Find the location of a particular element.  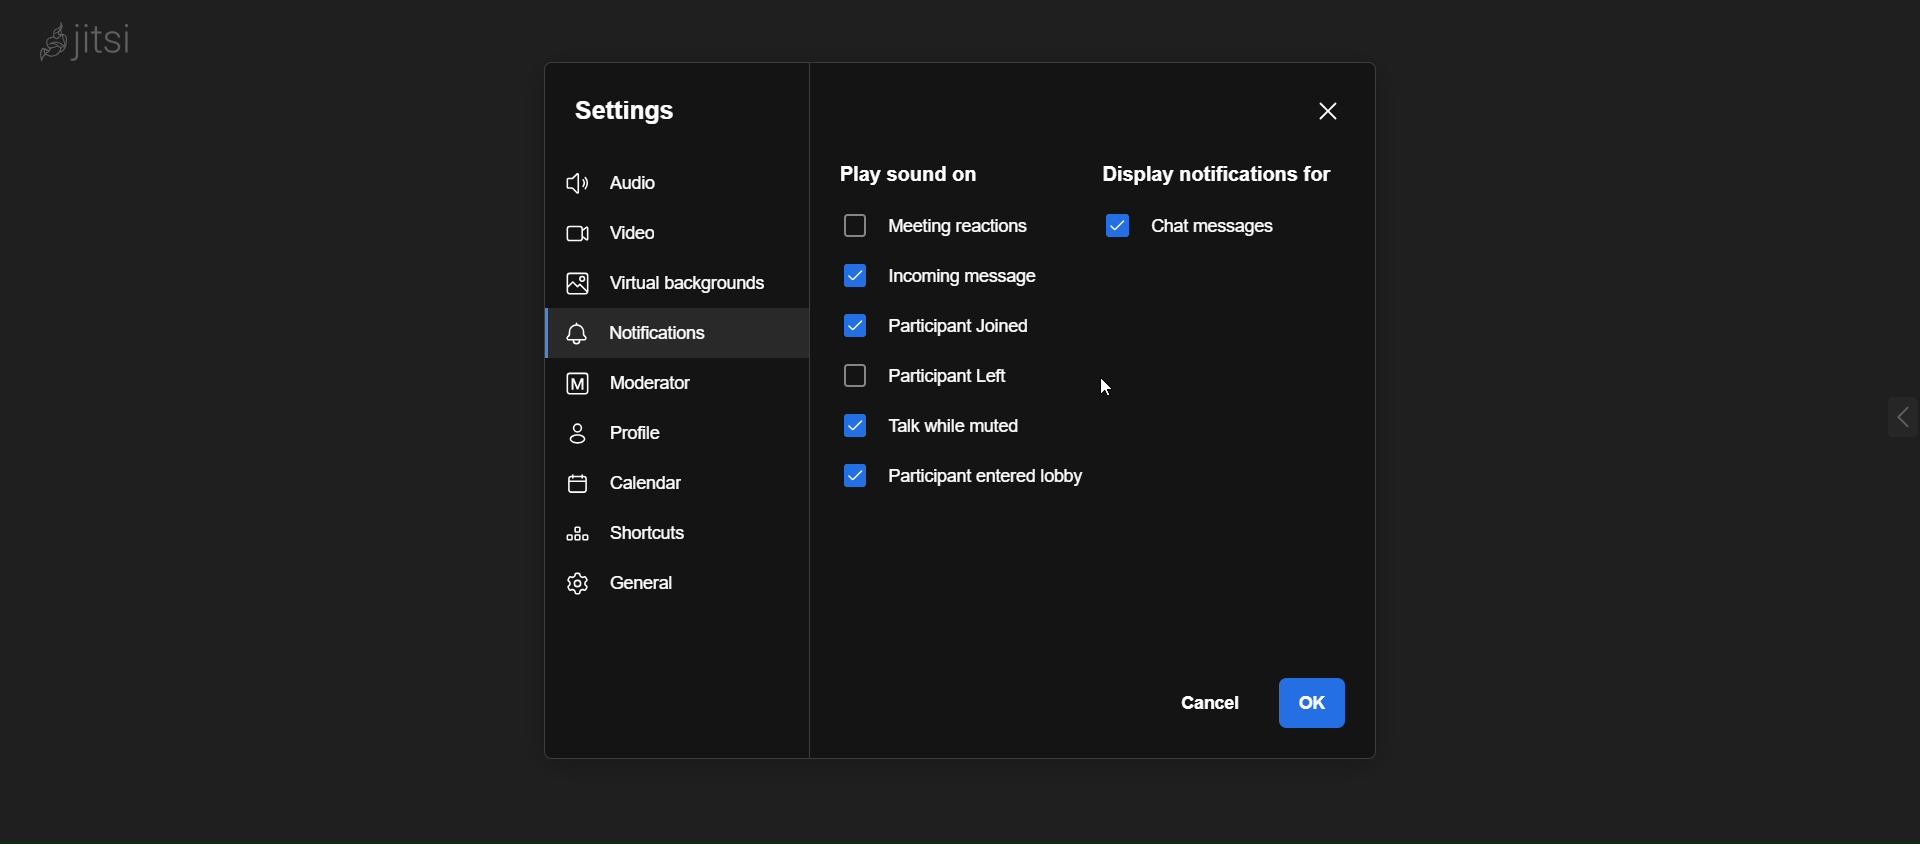

notification is located at coordinates (665, 336).